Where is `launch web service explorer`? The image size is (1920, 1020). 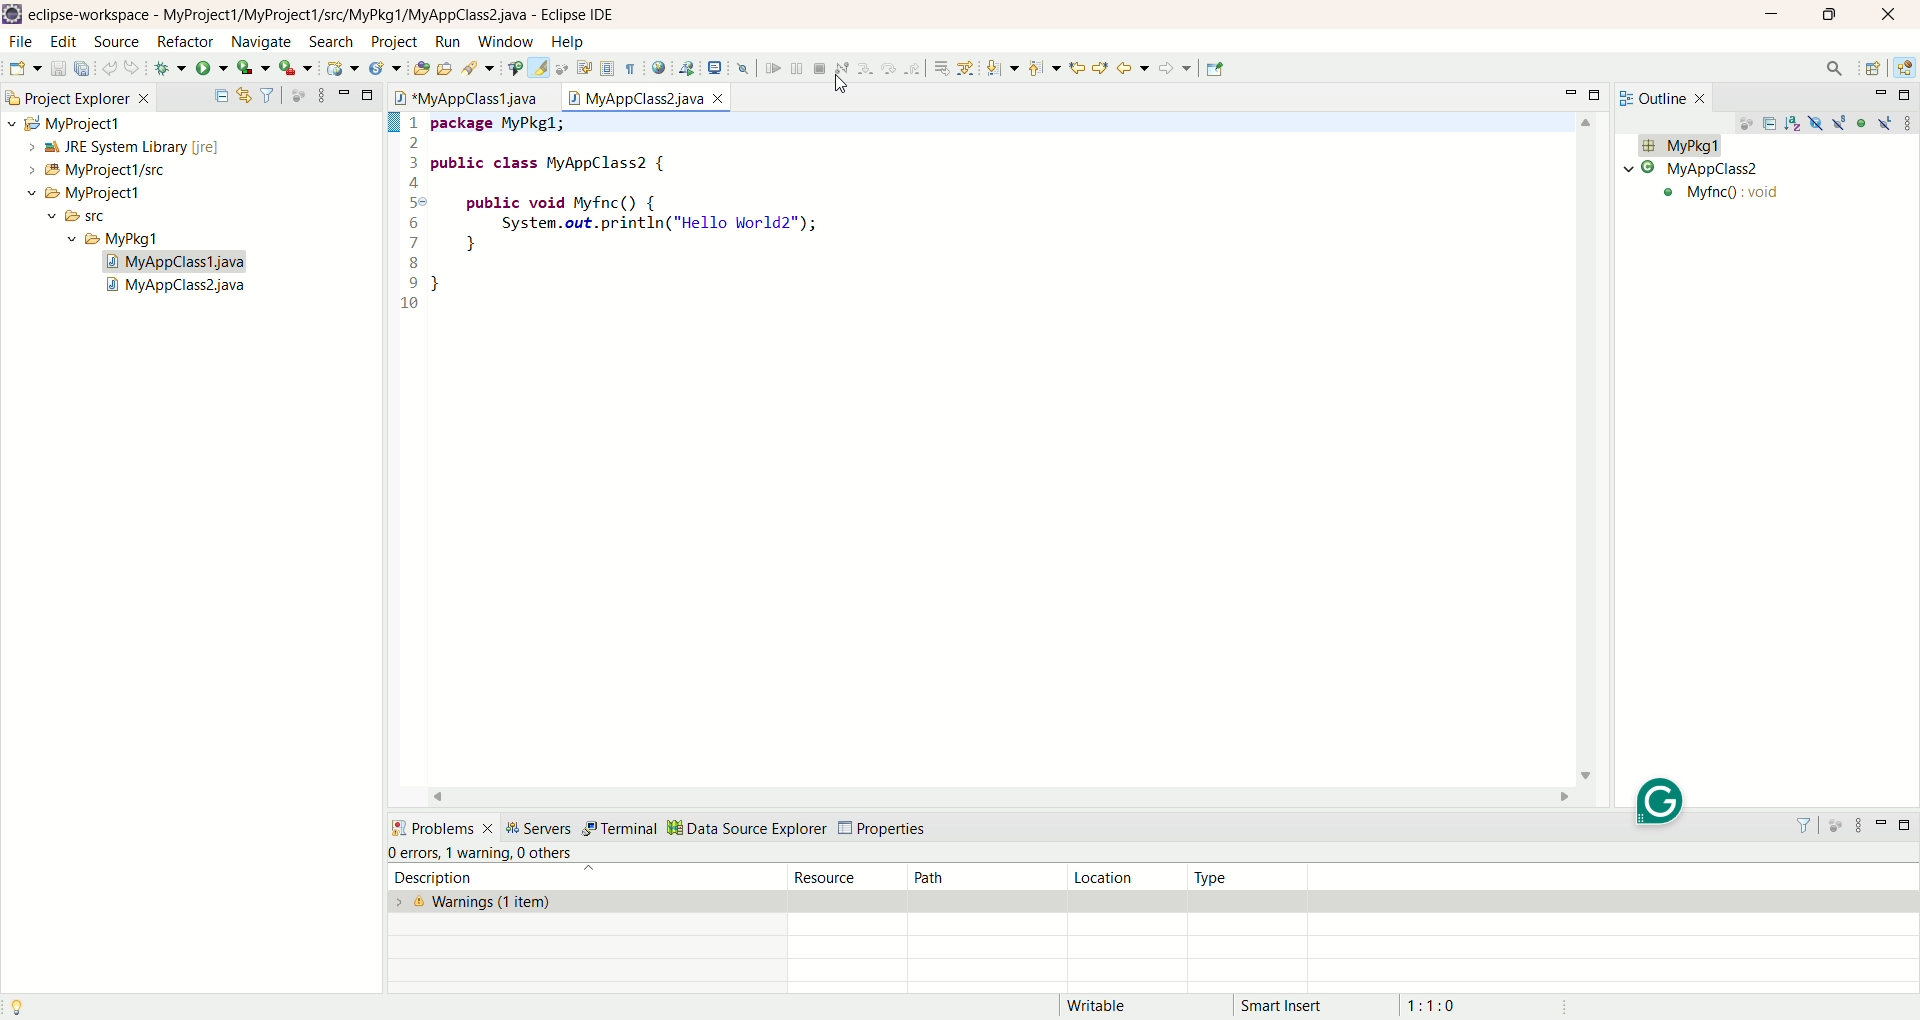
launch web service explorer is located at coordinates (687, 67).